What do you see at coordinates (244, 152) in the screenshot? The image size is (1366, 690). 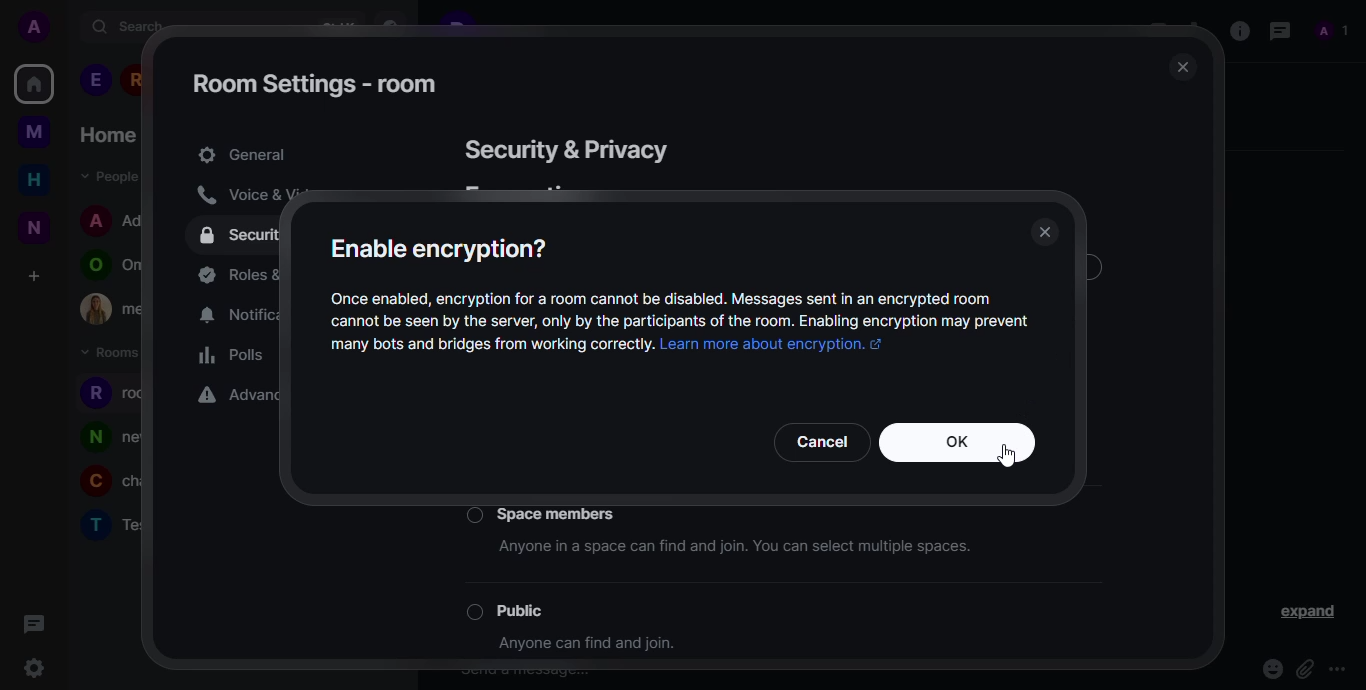 I see `general` at bounding box center [244, 152].